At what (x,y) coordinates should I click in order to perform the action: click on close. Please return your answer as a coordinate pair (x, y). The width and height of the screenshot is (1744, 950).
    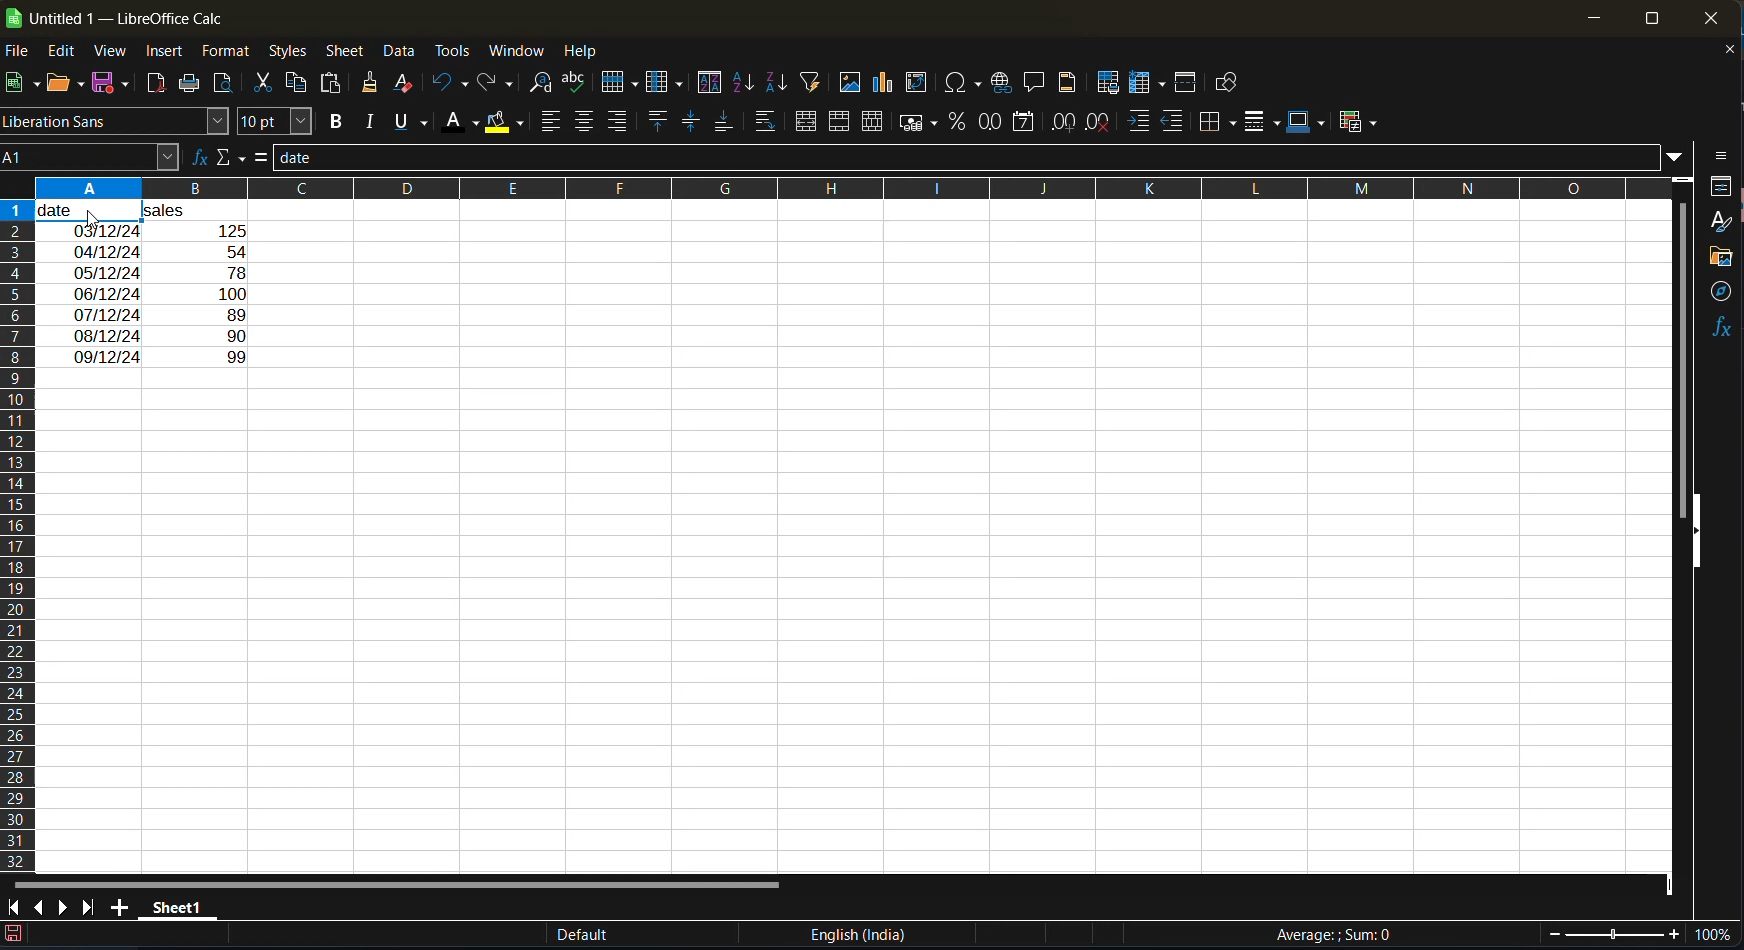
    Looking at the image, I should click on (1711, 18).